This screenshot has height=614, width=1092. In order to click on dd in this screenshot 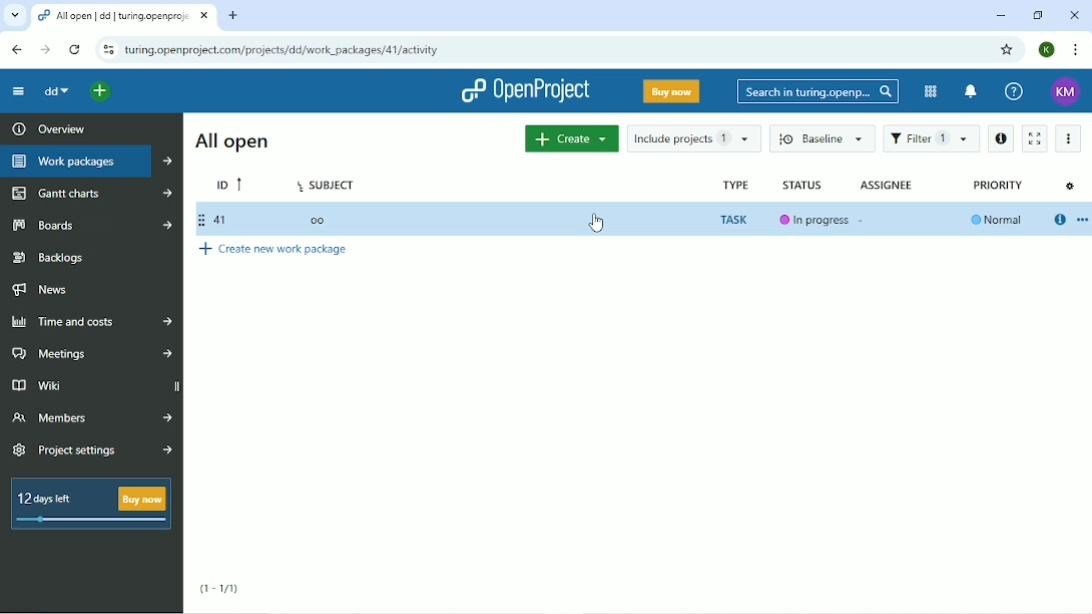, I will do `click(57, 93)`.